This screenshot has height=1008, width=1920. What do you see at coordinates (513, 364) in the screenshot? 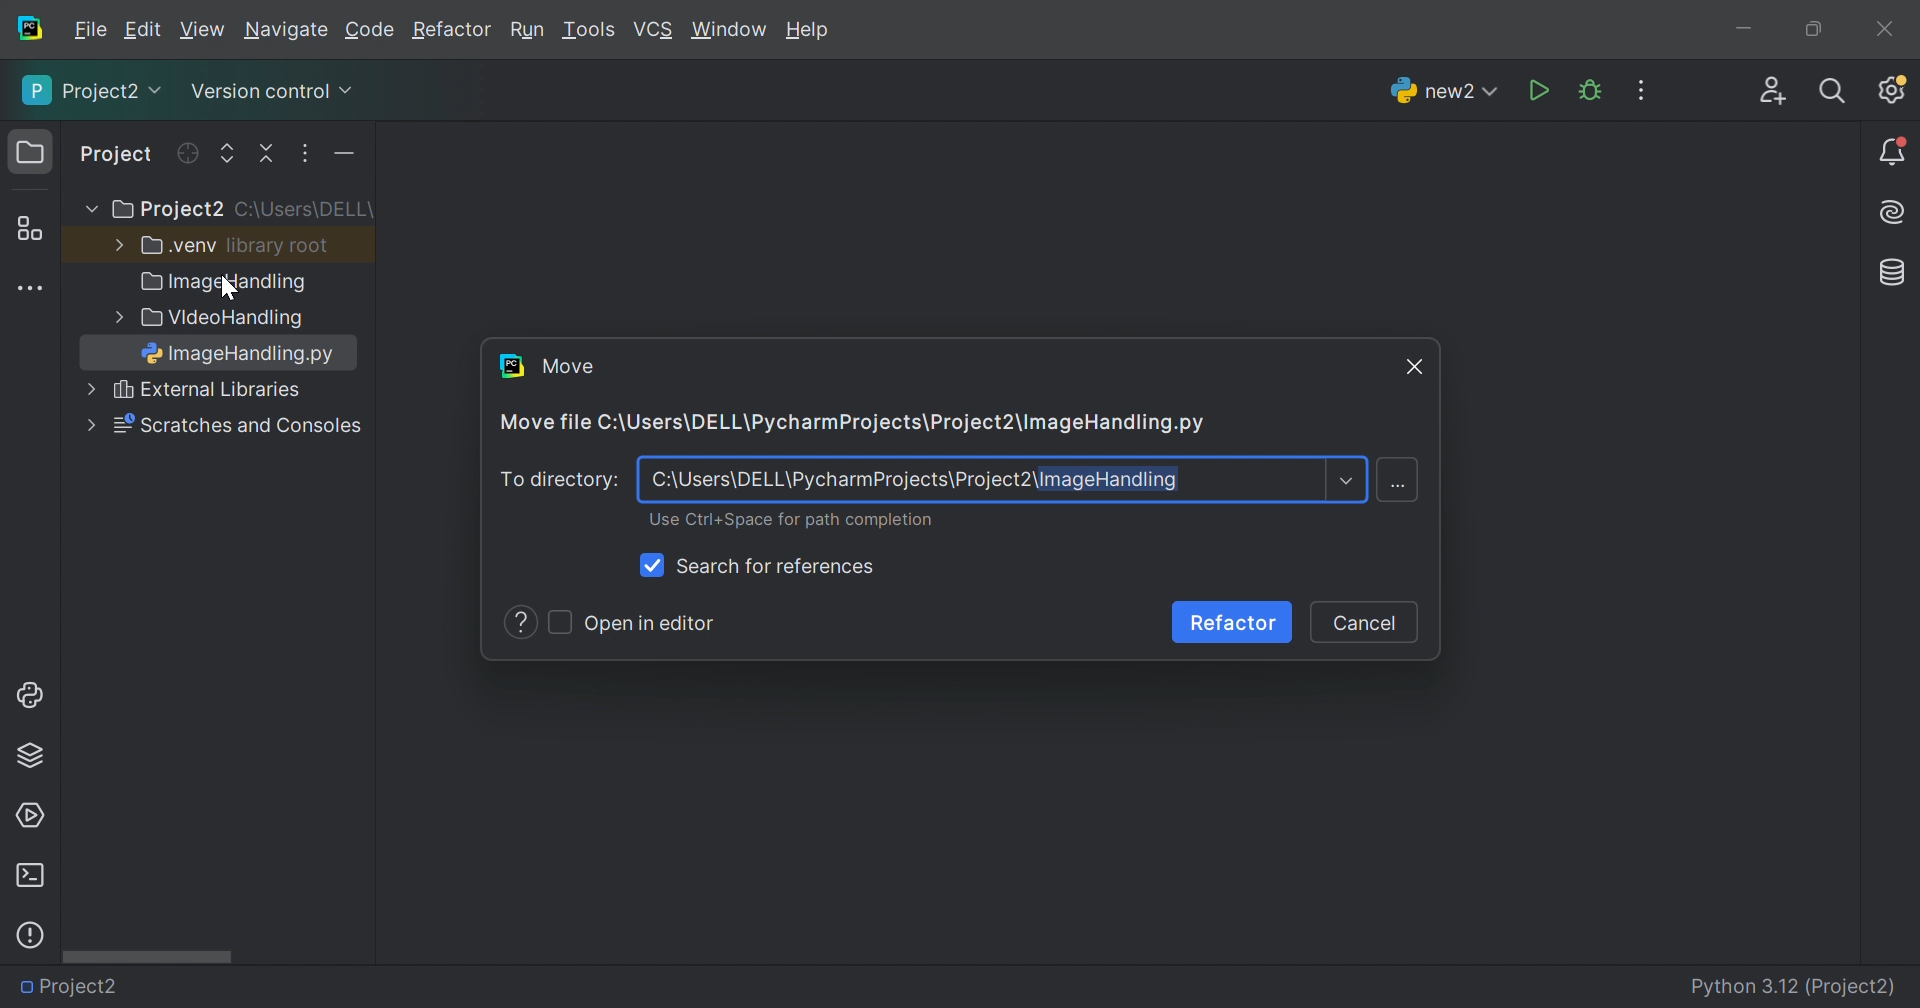
I see `PyCharm icon` at bounding box center [513, 364].